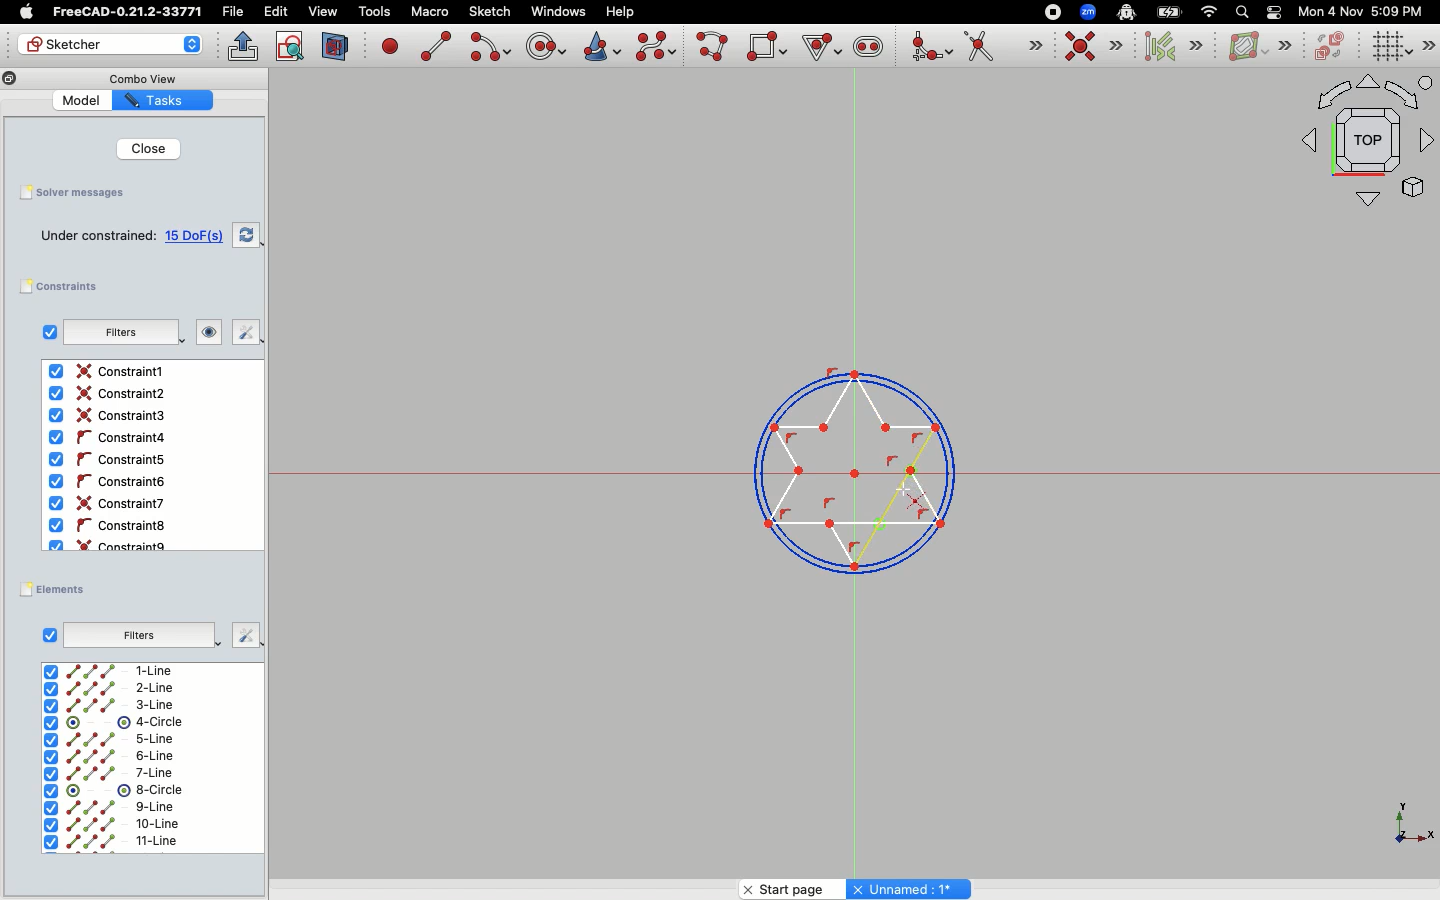  Describe the element at coordinates (1258, 47) in the screenshot. I see `B-spline information layer` at that location.